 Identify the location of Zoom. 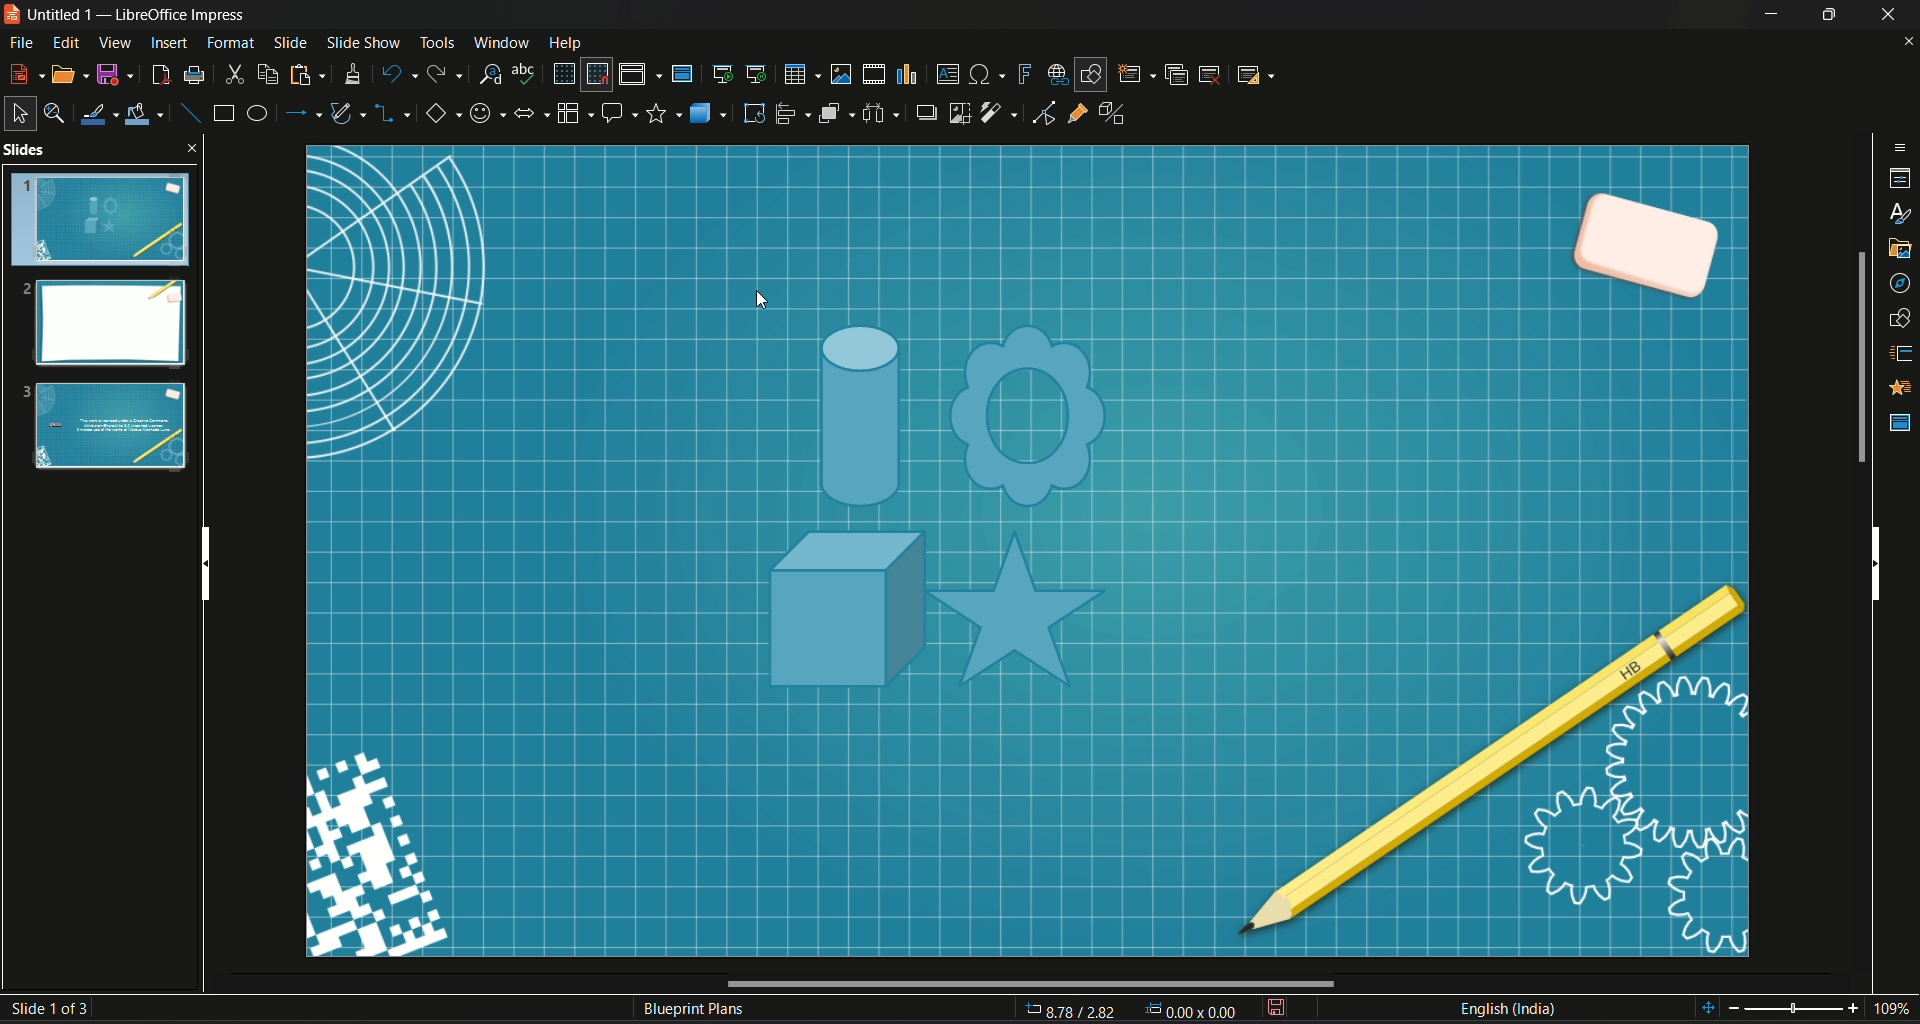
(1809, 1009).